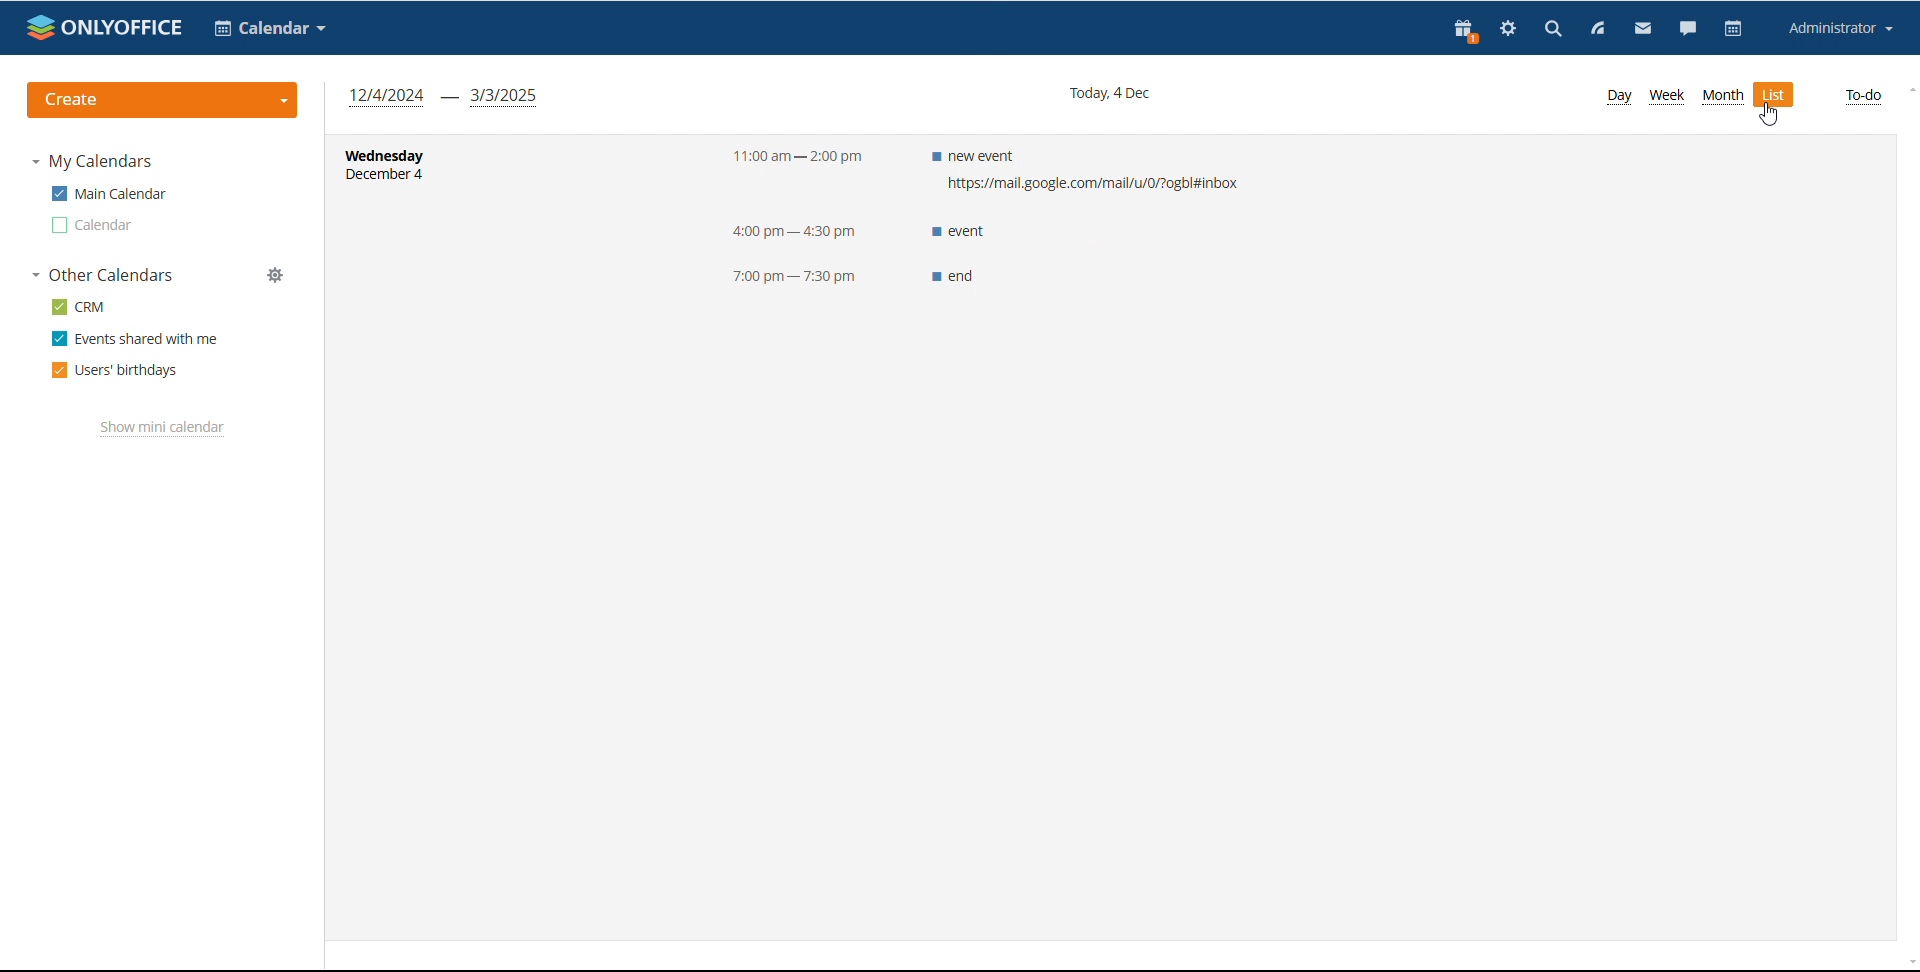 This screenshot has height=972, width=1920. What do you see at coordinates (108, 193) in the screenshot?
I see `main calendar` at bounding box center [108, 193].